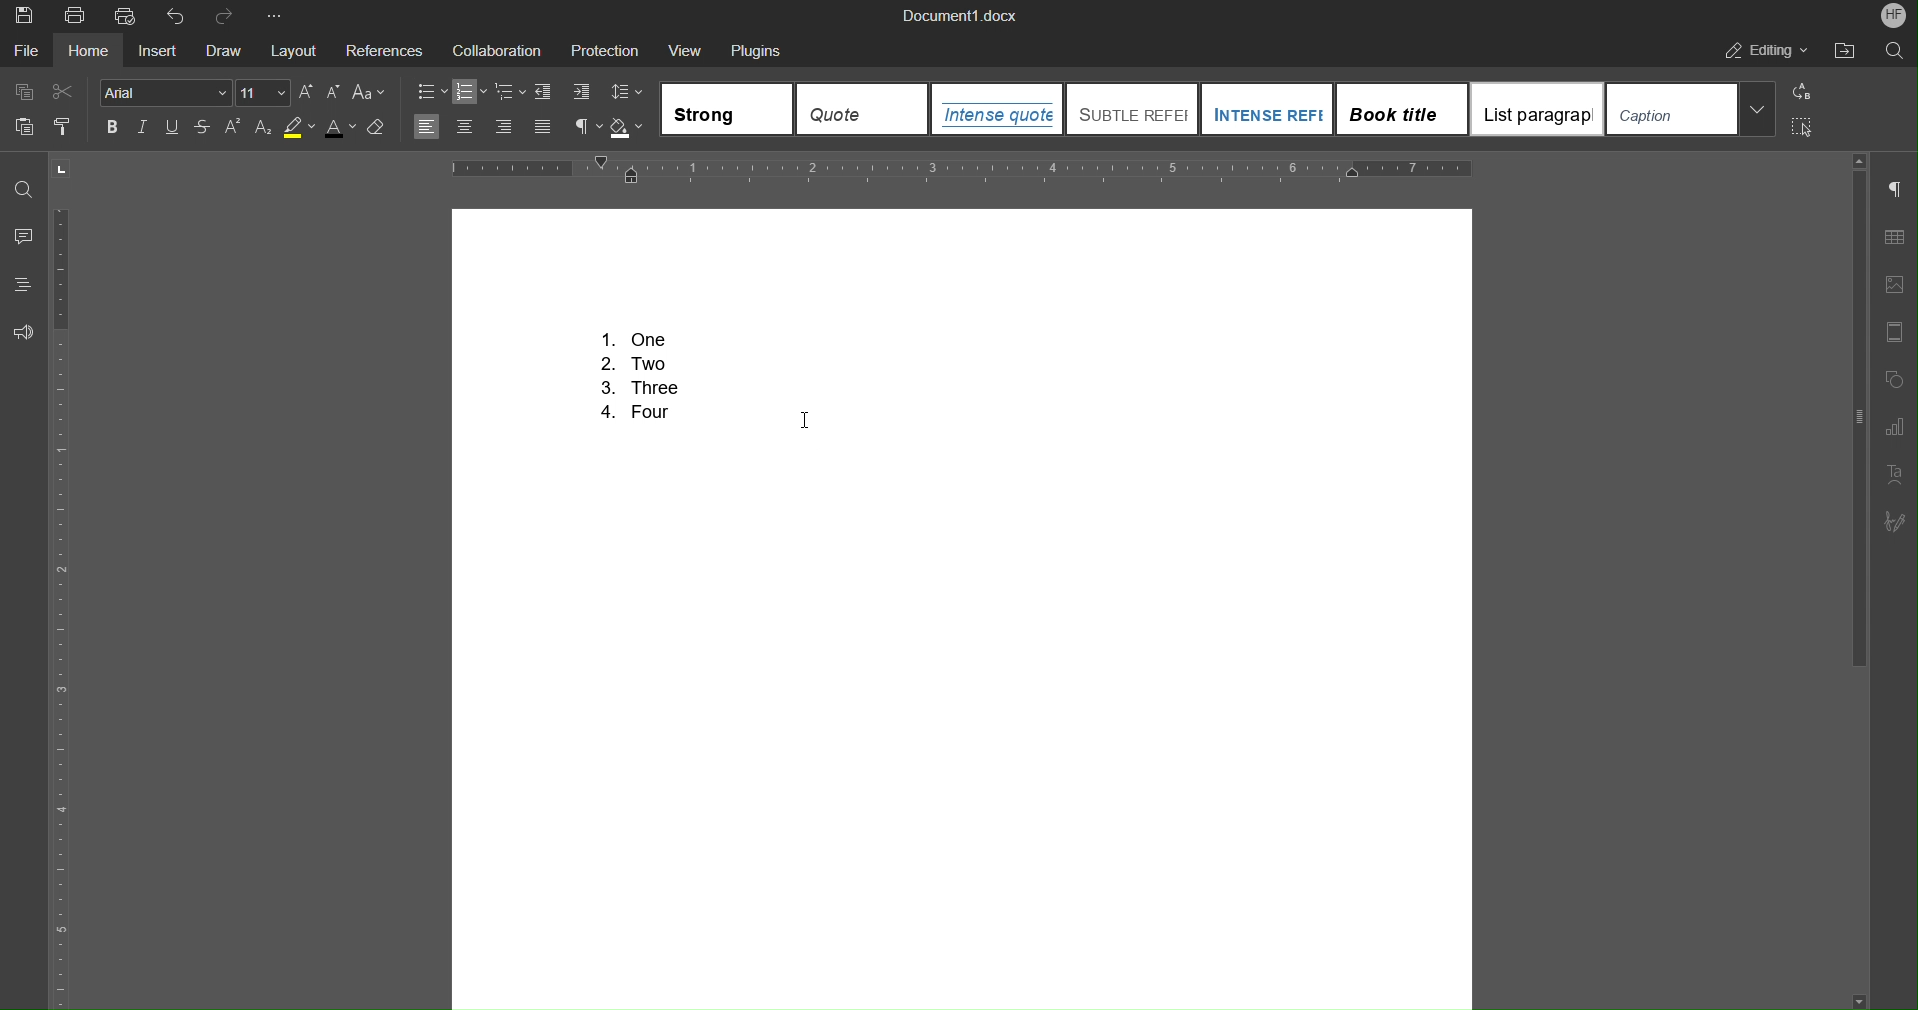 The height and width of the screenshot is (1010, 1918). I want to click on Subscript, so click(264, 129).